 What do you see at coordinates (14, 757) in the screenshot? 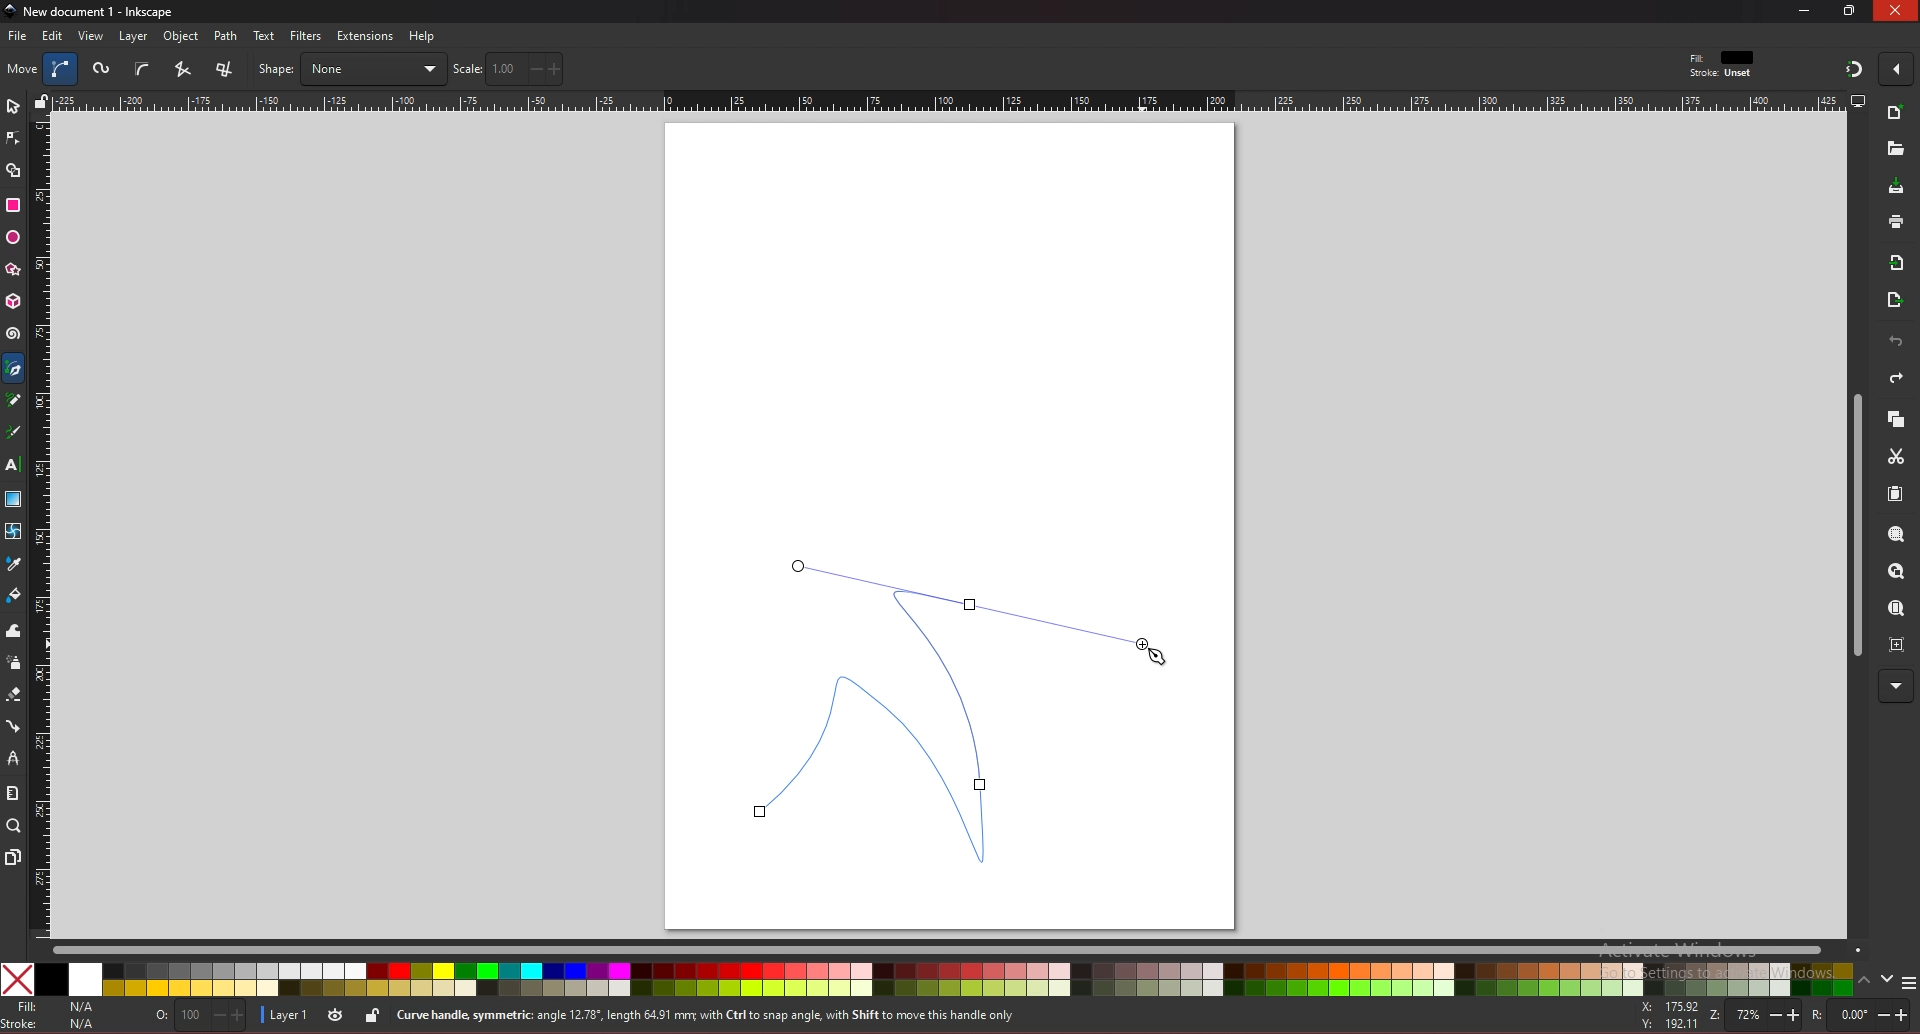
I see `lpe` at bounding box center [14, 757].